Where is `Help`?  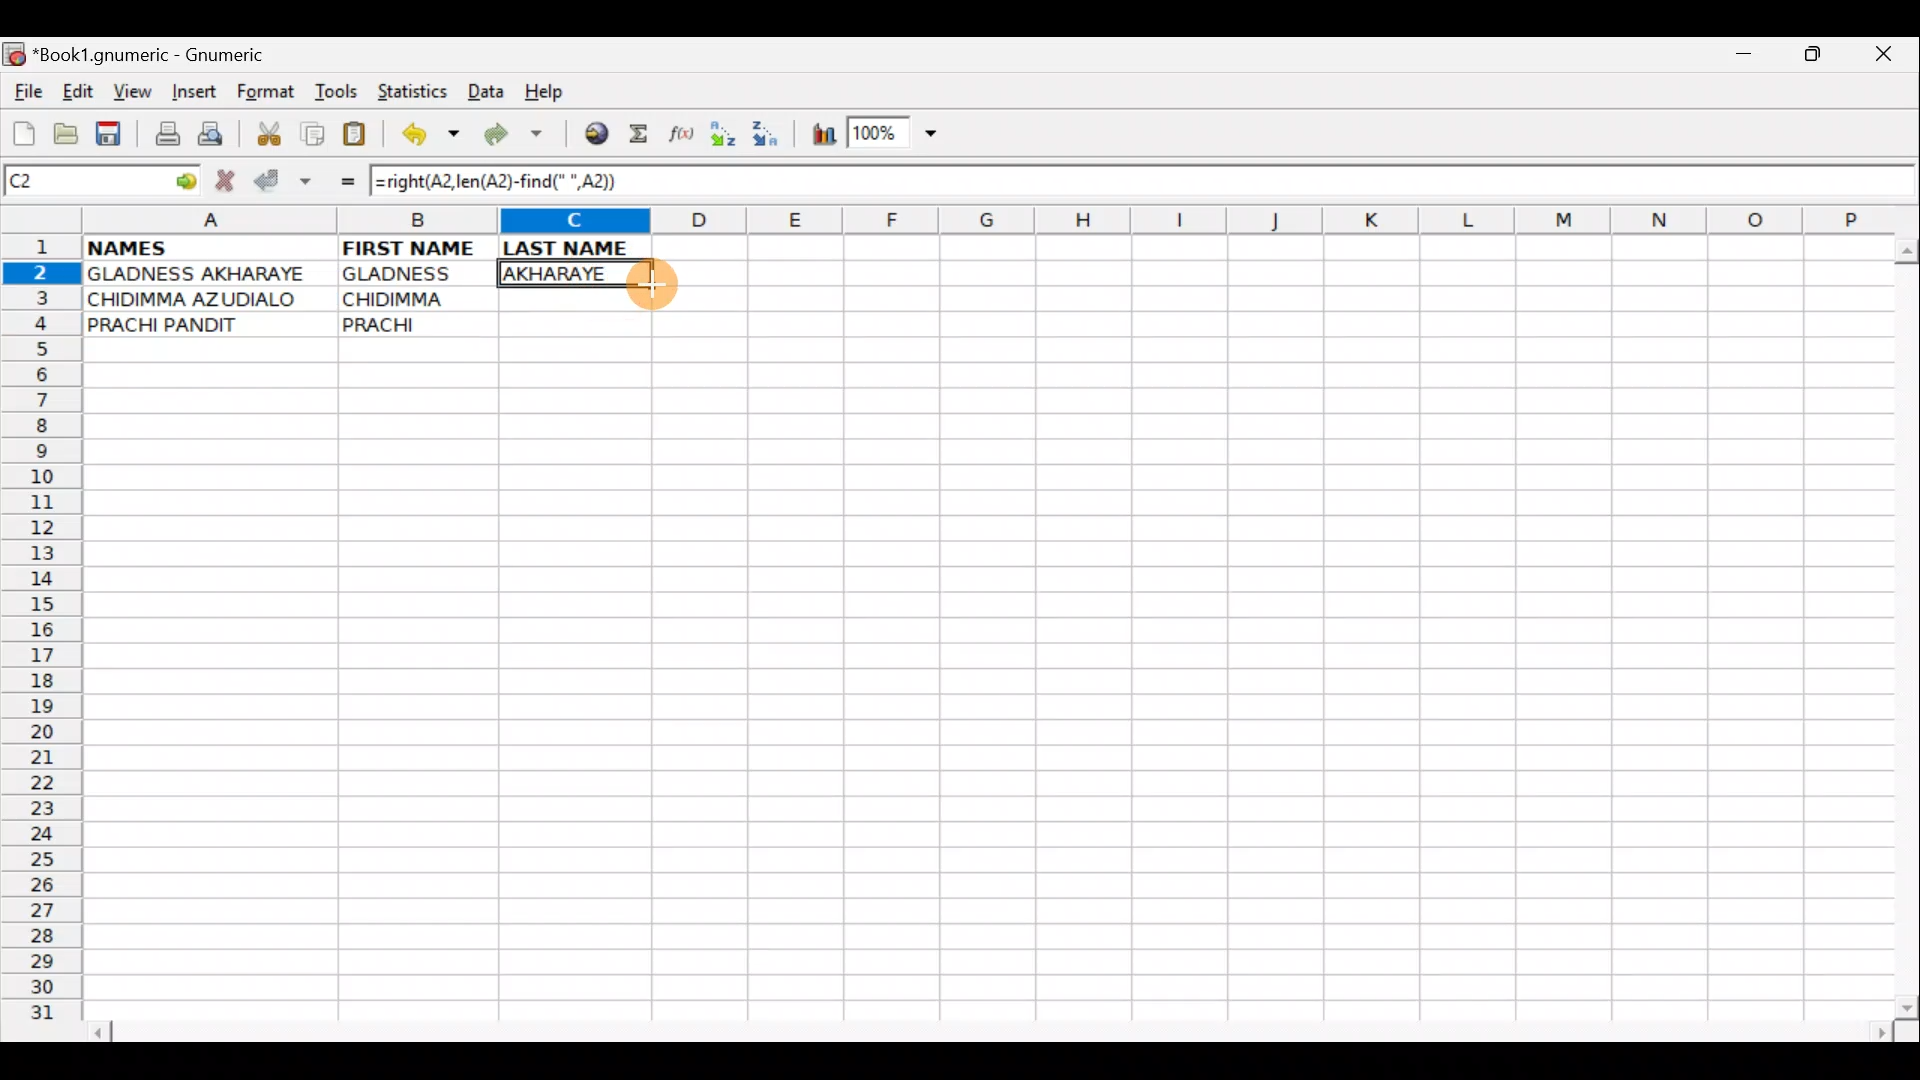
Help is located at coordinates (545, 92).